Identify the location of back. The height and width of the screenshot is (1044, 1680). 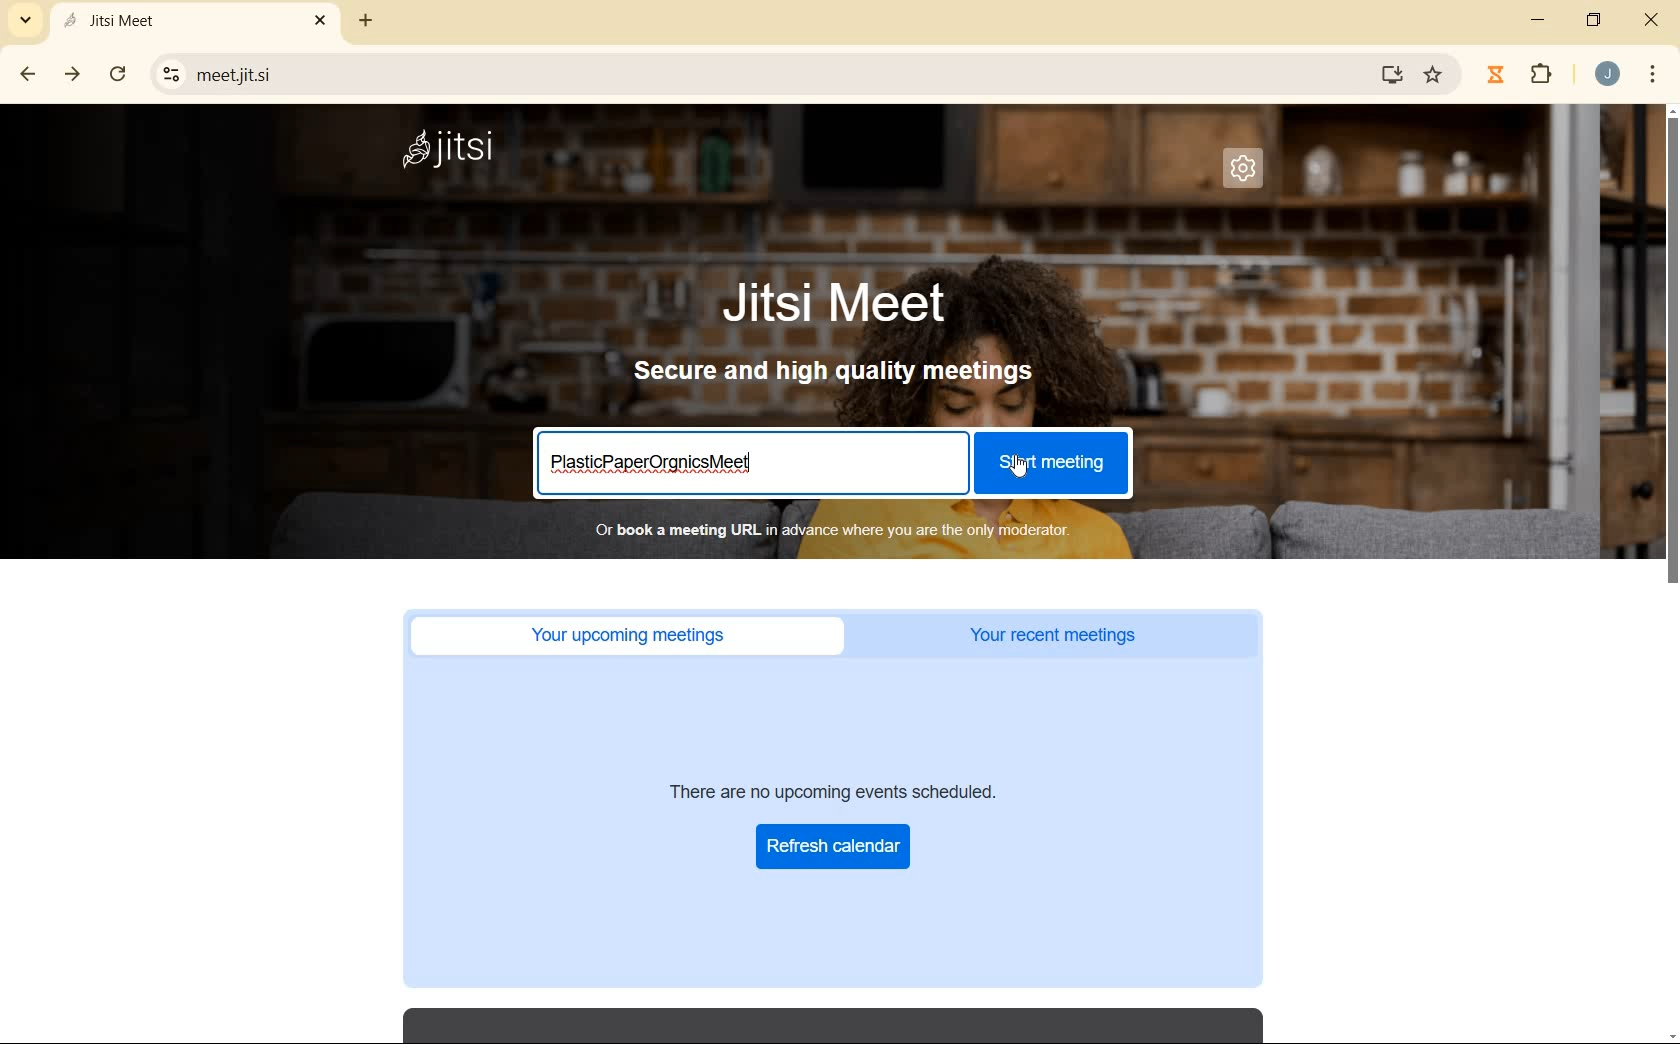
(29, 75).